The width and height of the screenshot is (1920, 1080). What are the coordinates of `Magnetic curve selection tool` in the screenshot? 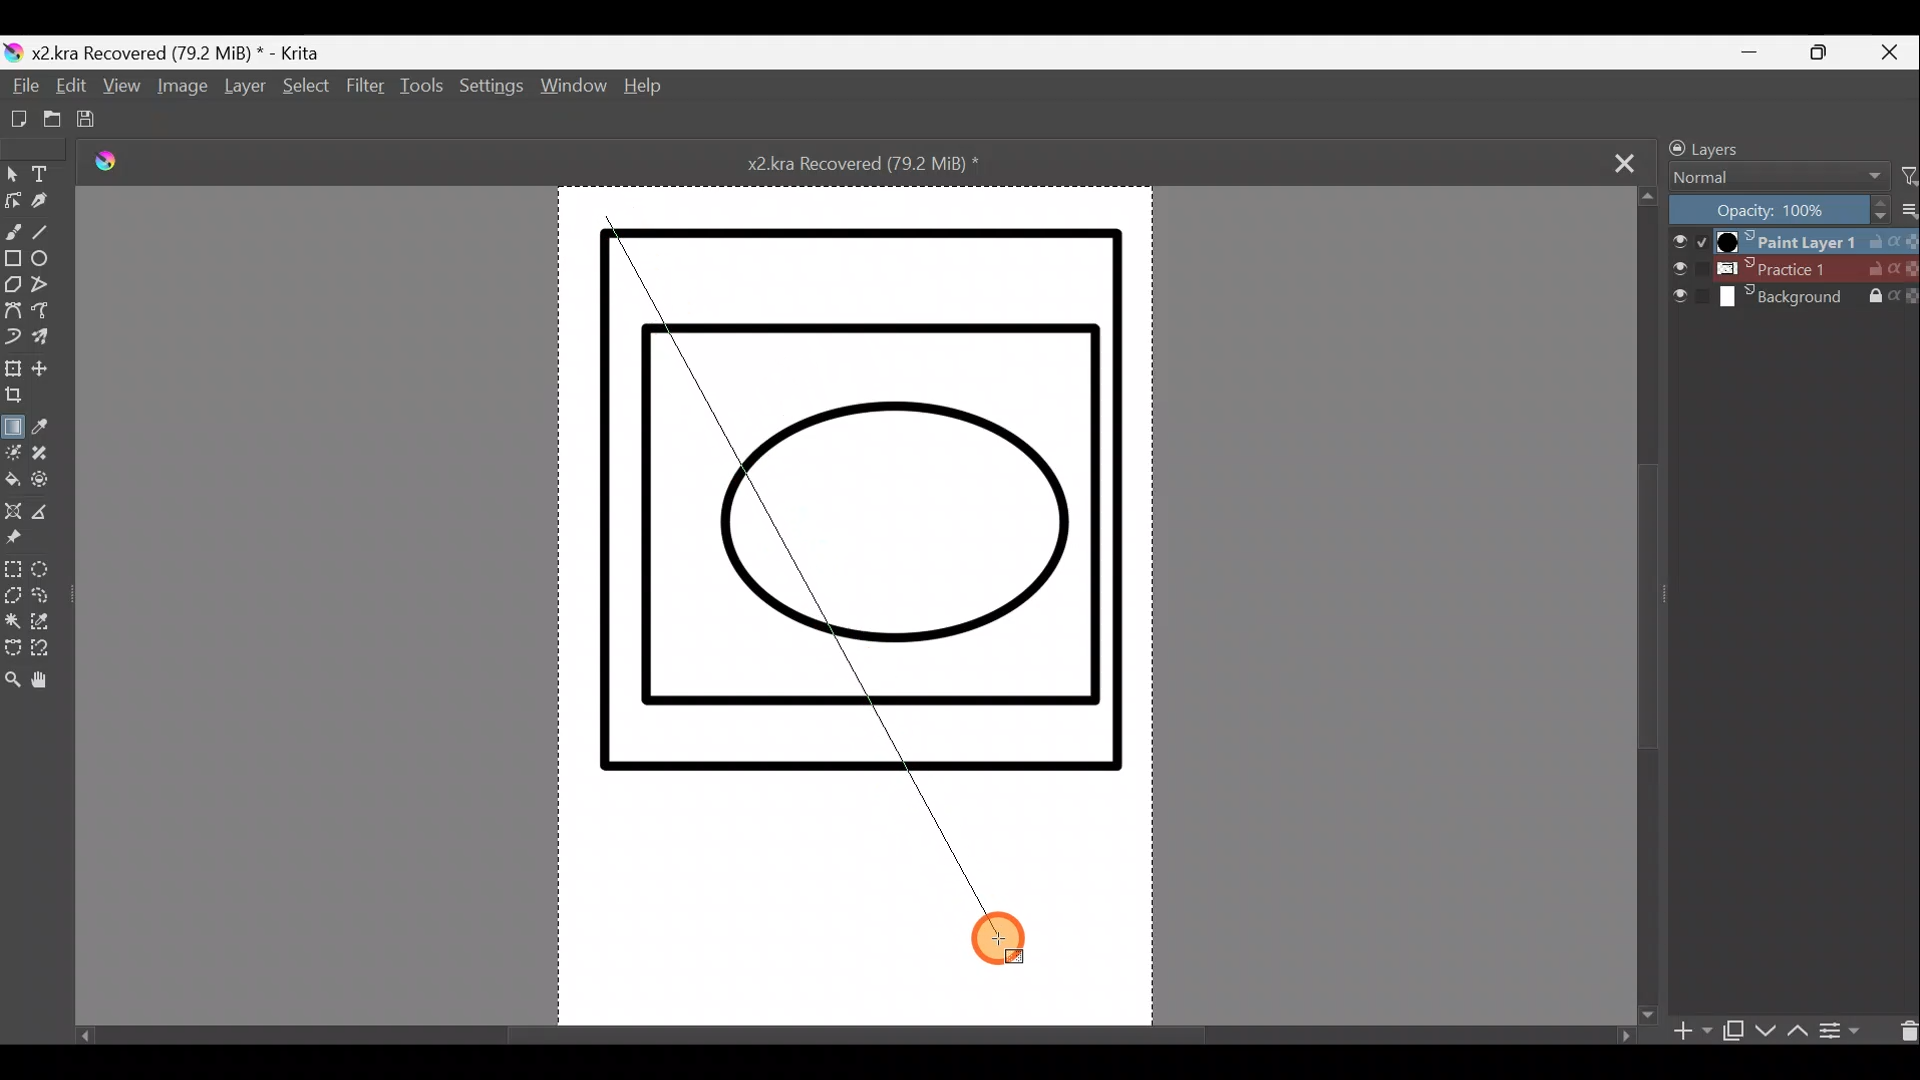 It's located at (43, 657).